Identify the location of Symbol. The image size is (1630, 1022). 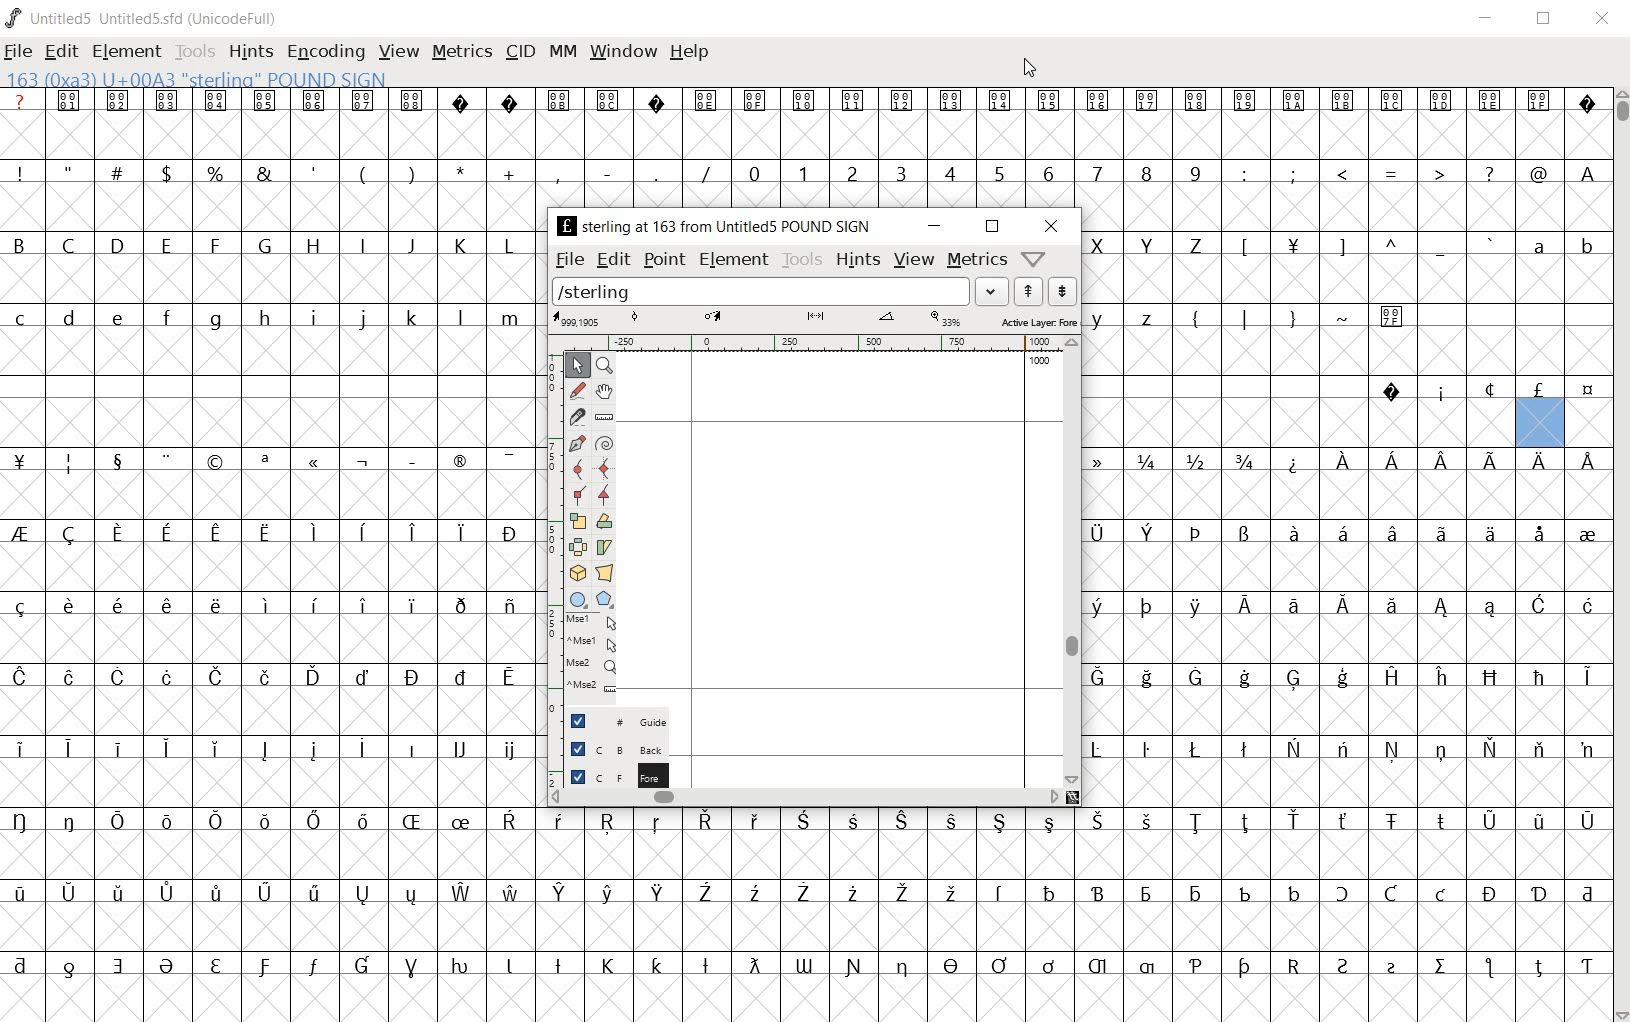
(264, 462).